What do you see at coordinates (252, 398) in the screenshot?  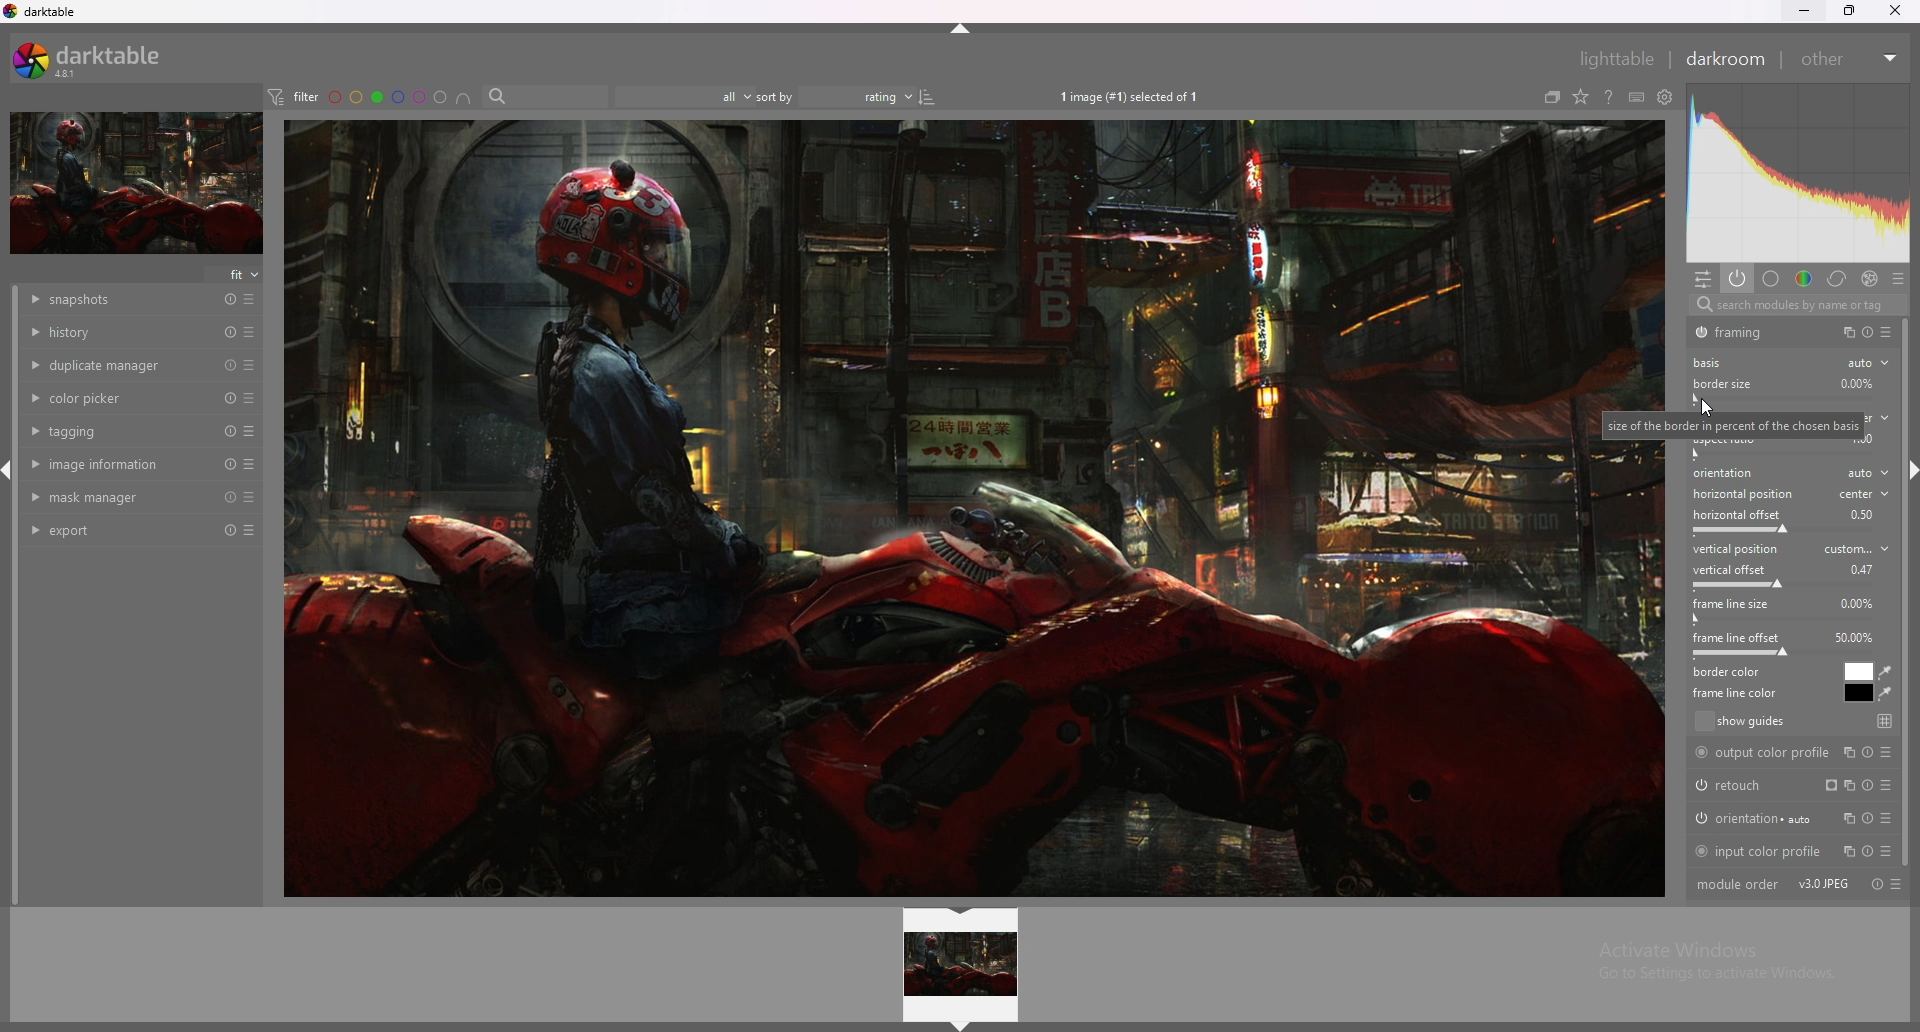 I see `presets` at bounding box center [252, 398].